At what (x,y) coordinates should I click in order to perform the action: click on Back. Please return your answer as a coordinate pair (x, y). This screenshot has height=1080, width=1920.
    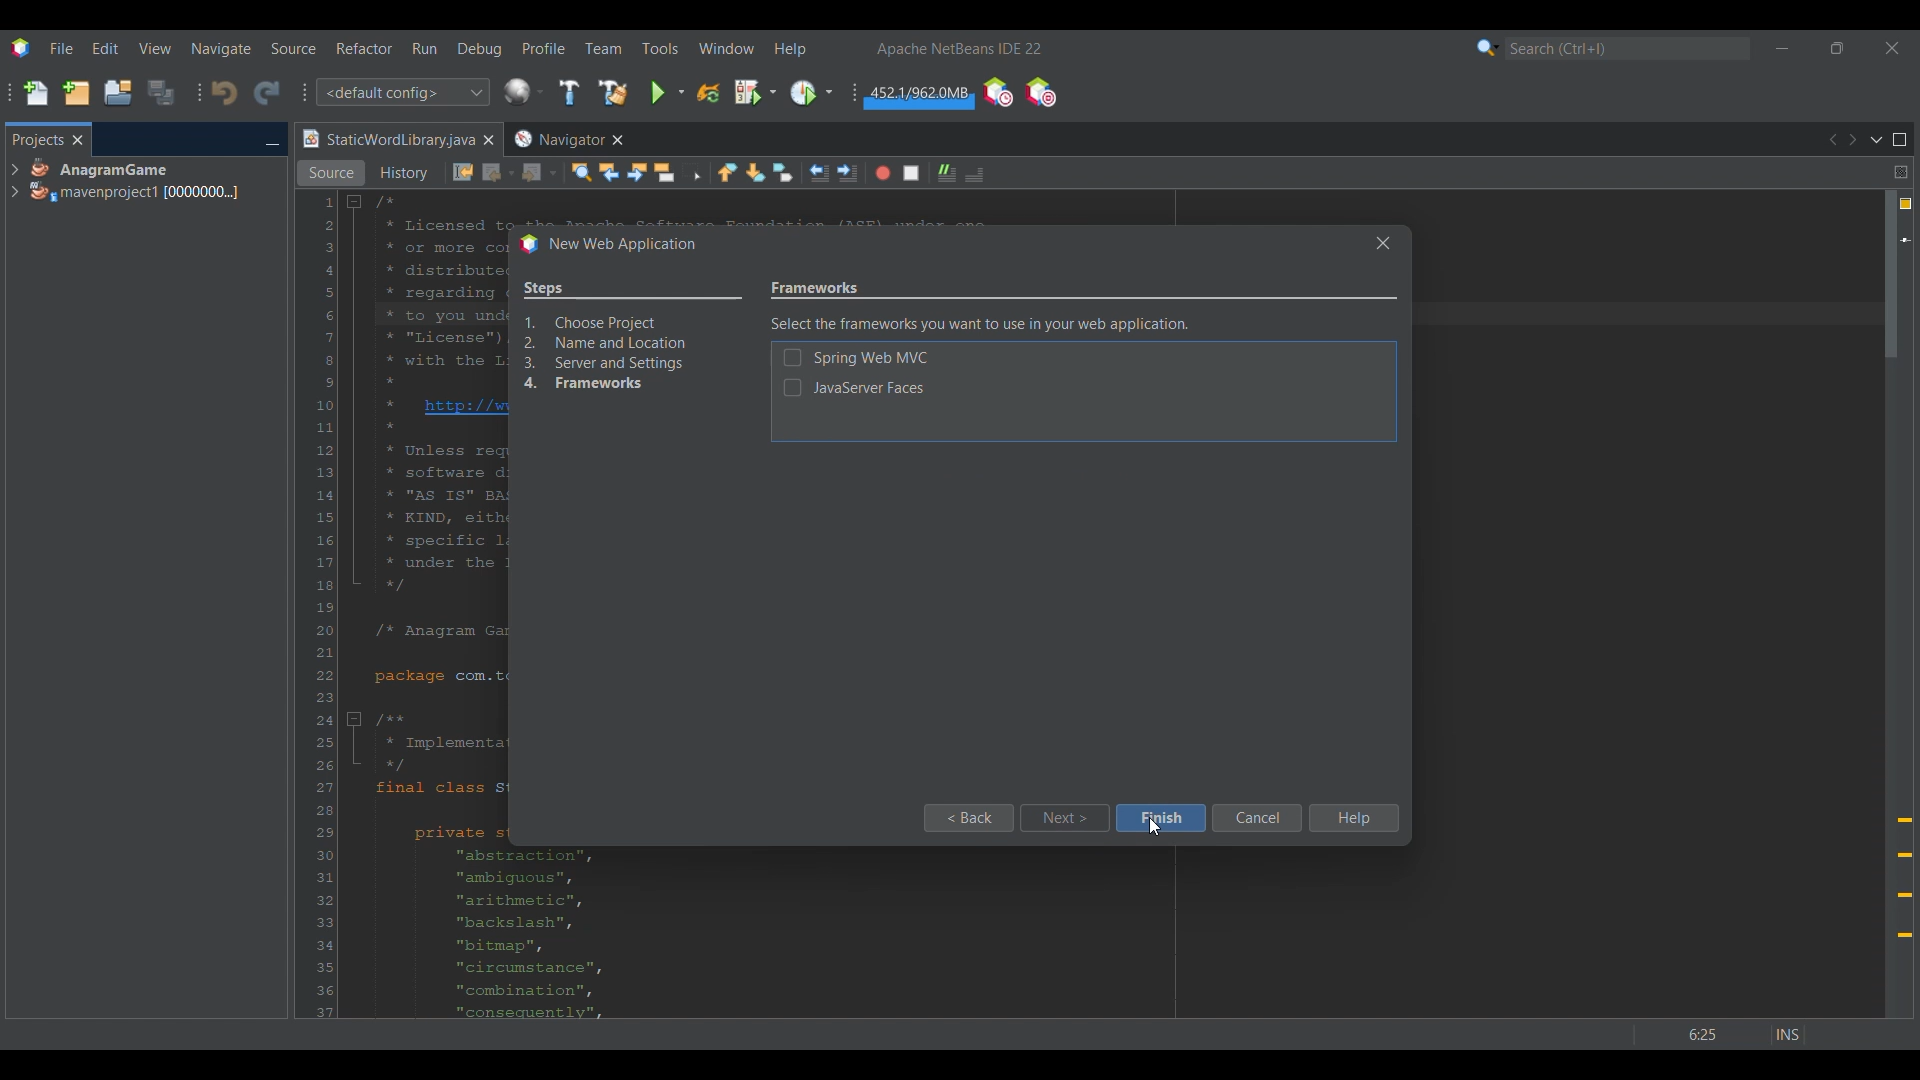
    Looking at the image, I should click on (967, 818).